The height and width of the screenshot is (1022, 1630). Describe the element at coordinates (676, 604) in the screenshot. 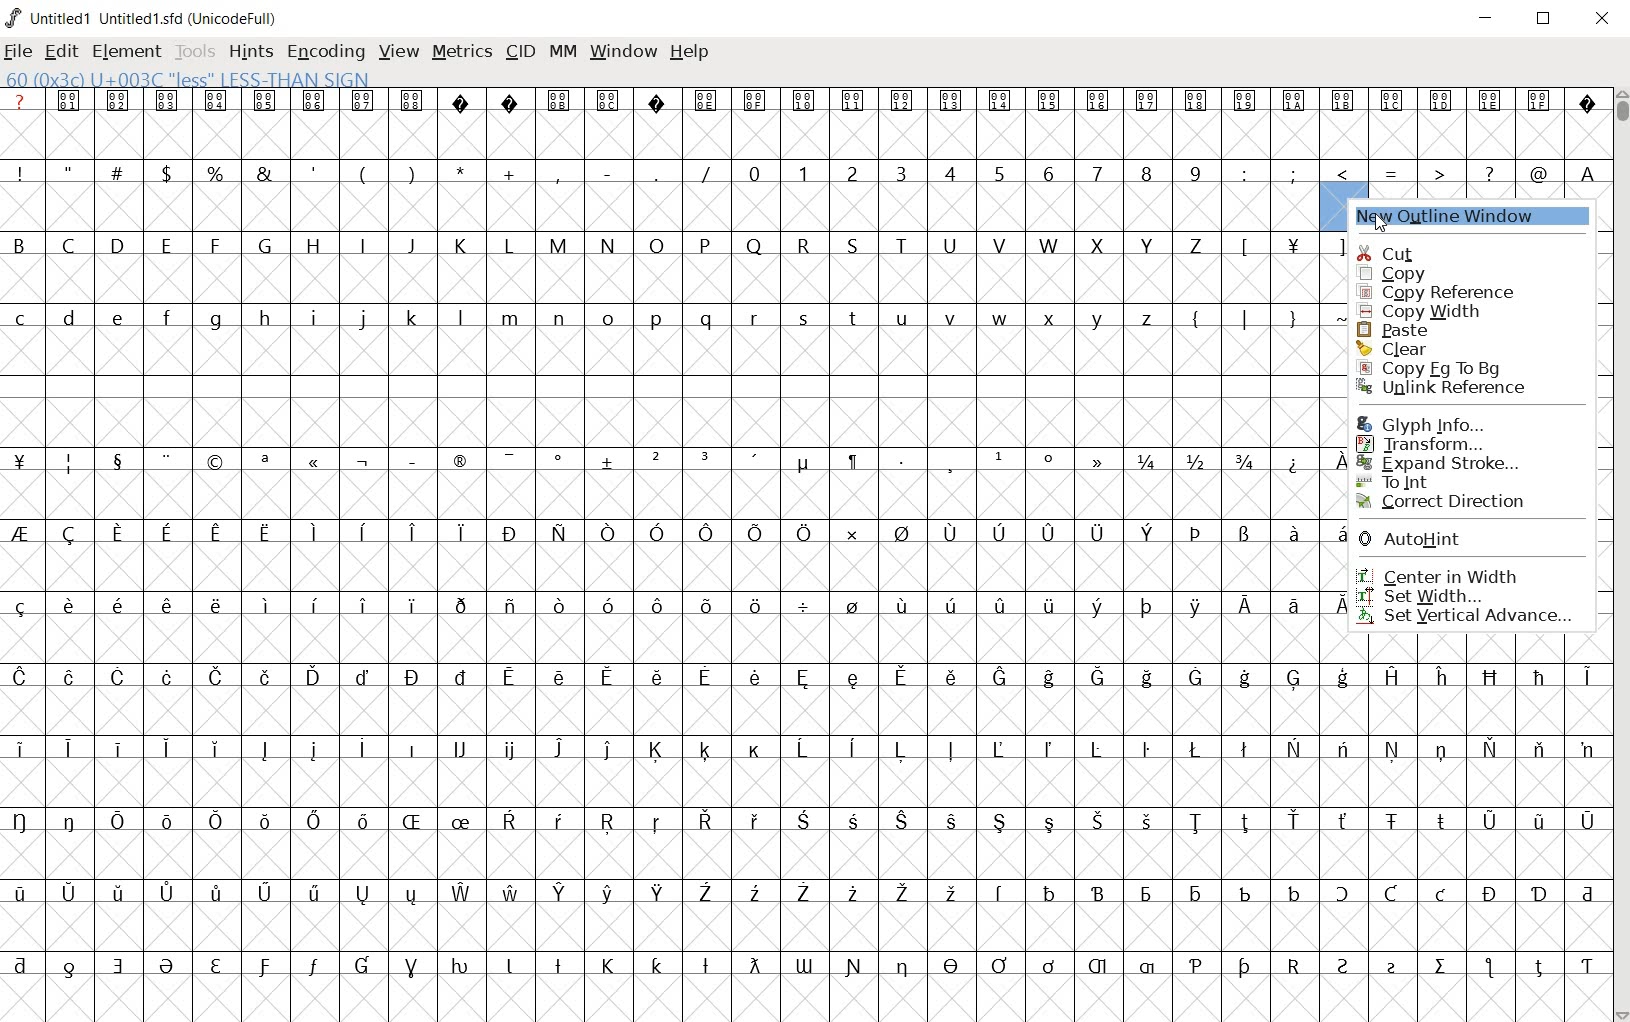

I see `special letters` at that location.